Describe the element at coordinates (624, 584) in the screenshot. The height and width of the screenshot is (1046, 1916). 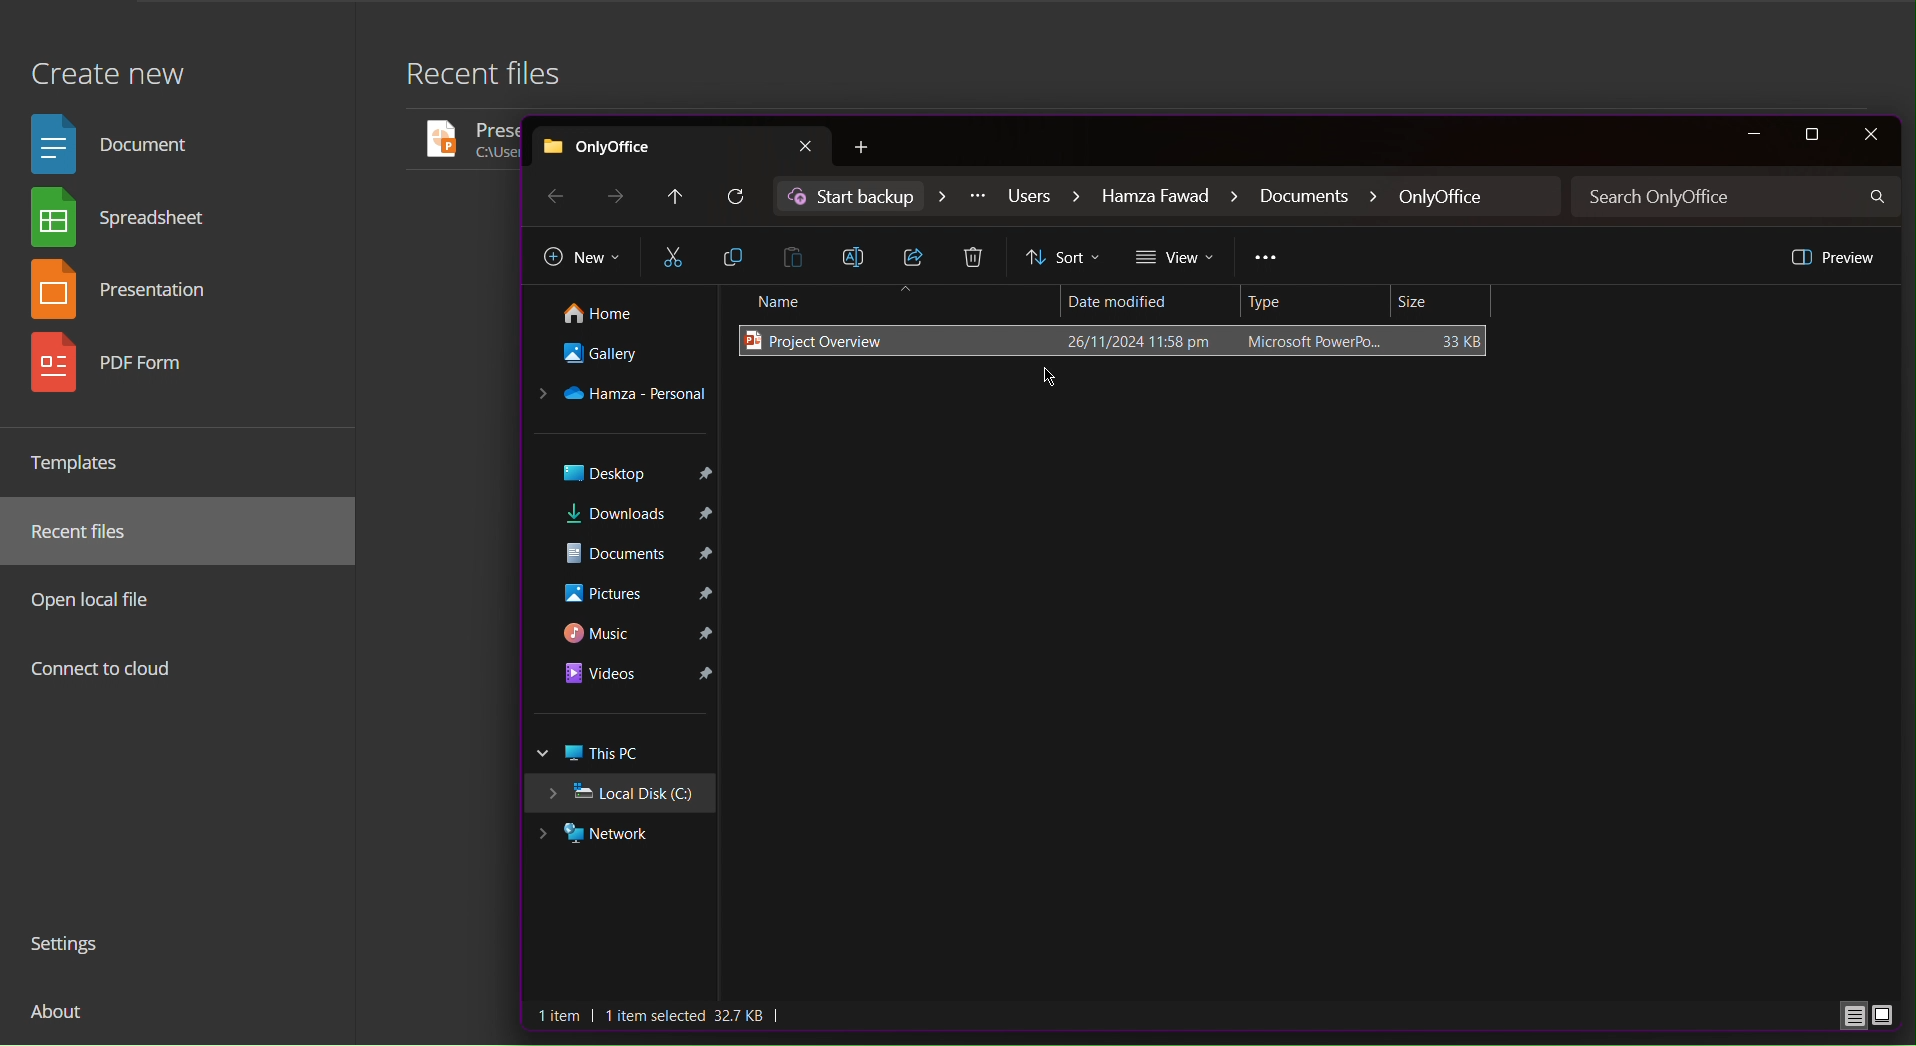
I see `Folders` at that location.